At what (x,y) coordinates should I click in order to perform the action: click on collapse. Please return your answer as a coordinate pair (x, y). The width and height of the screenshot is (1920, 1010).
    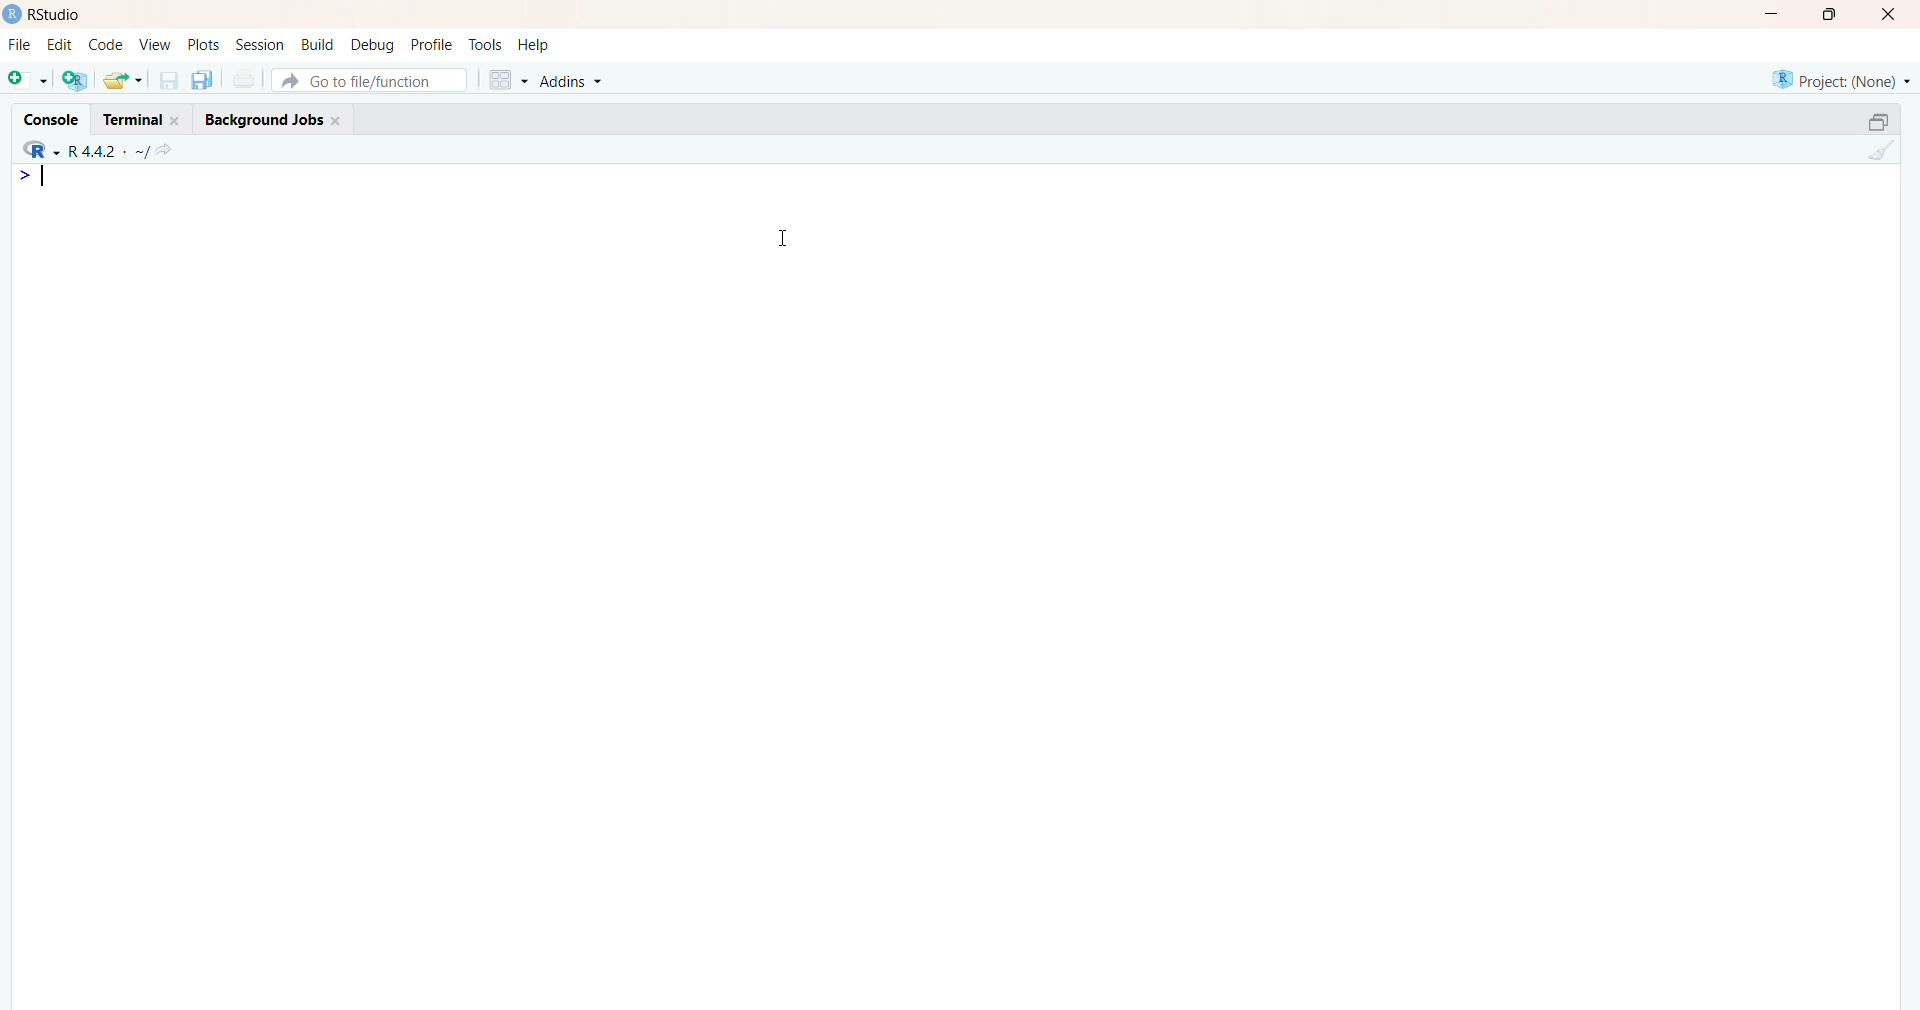
    Looking at the image, I should click on (1870, 124).